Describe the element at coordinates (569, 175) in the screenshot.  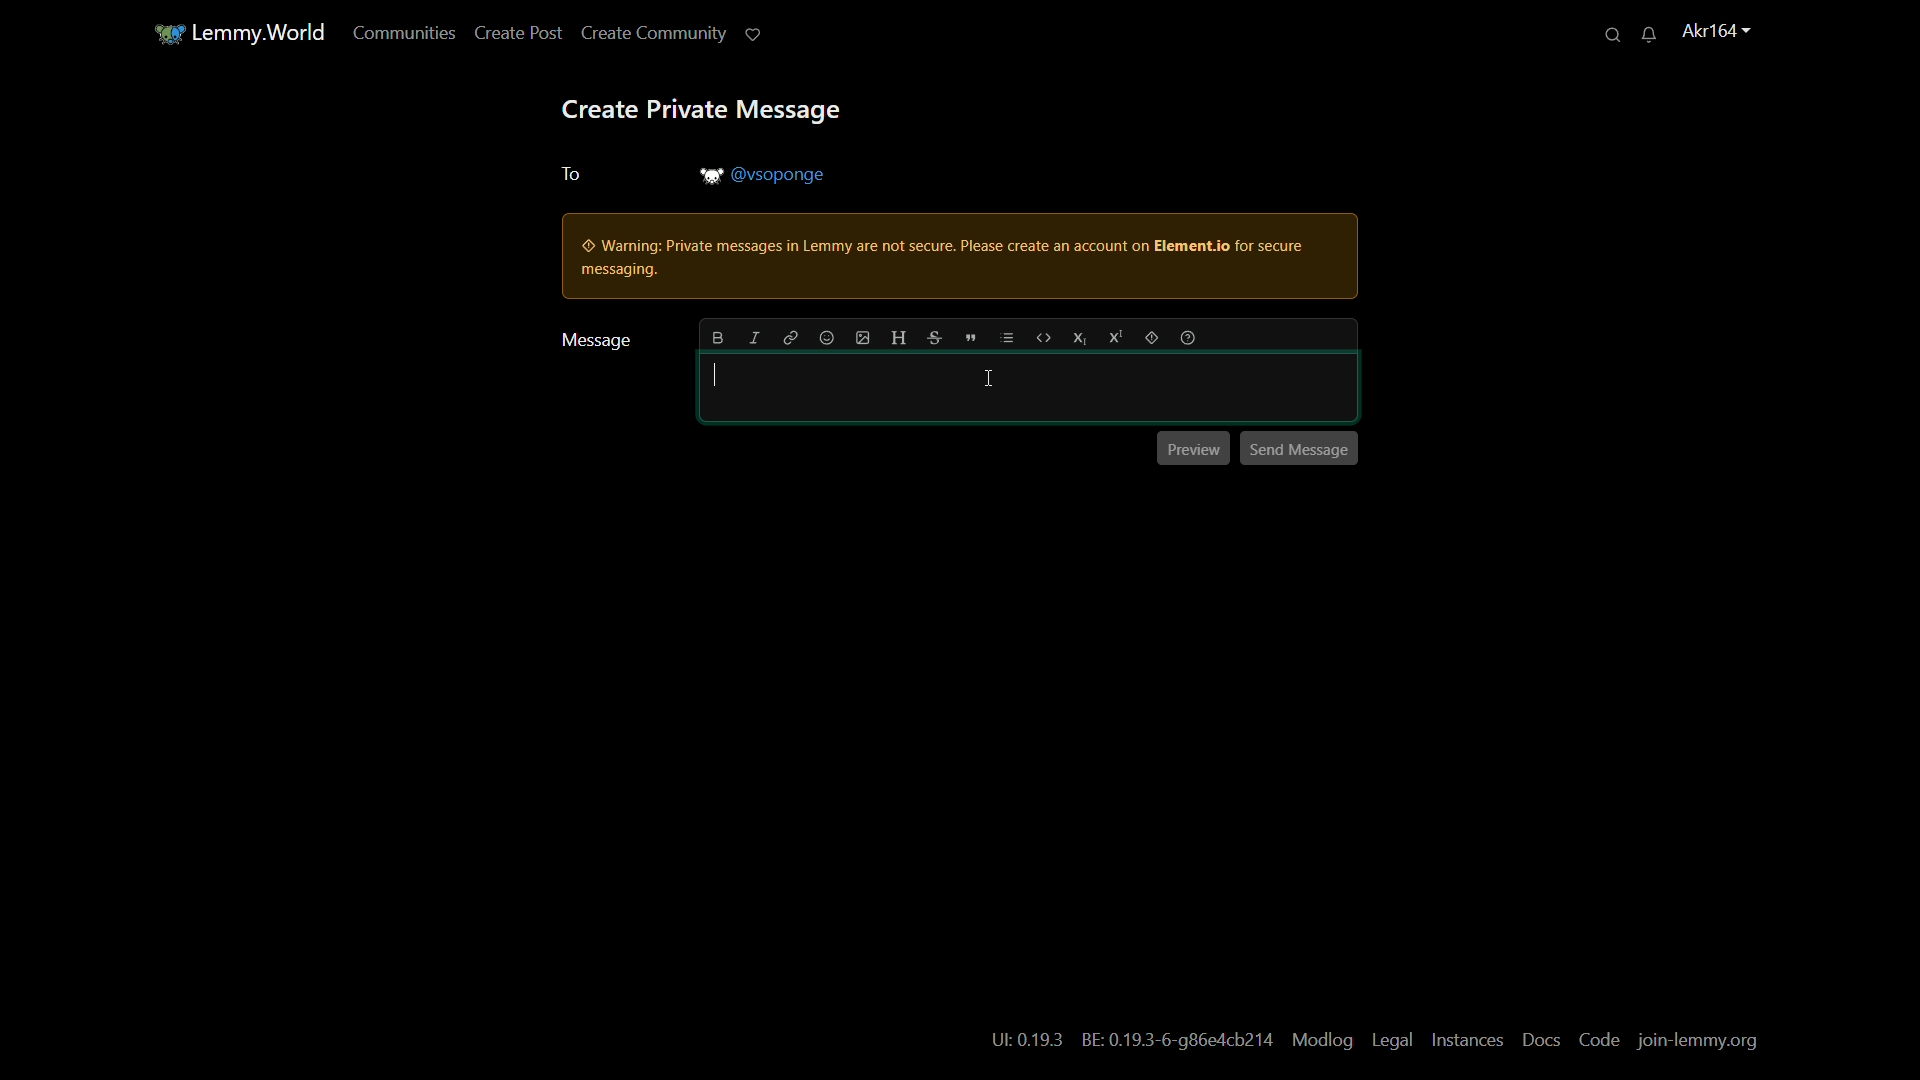
I see `to` at that location.